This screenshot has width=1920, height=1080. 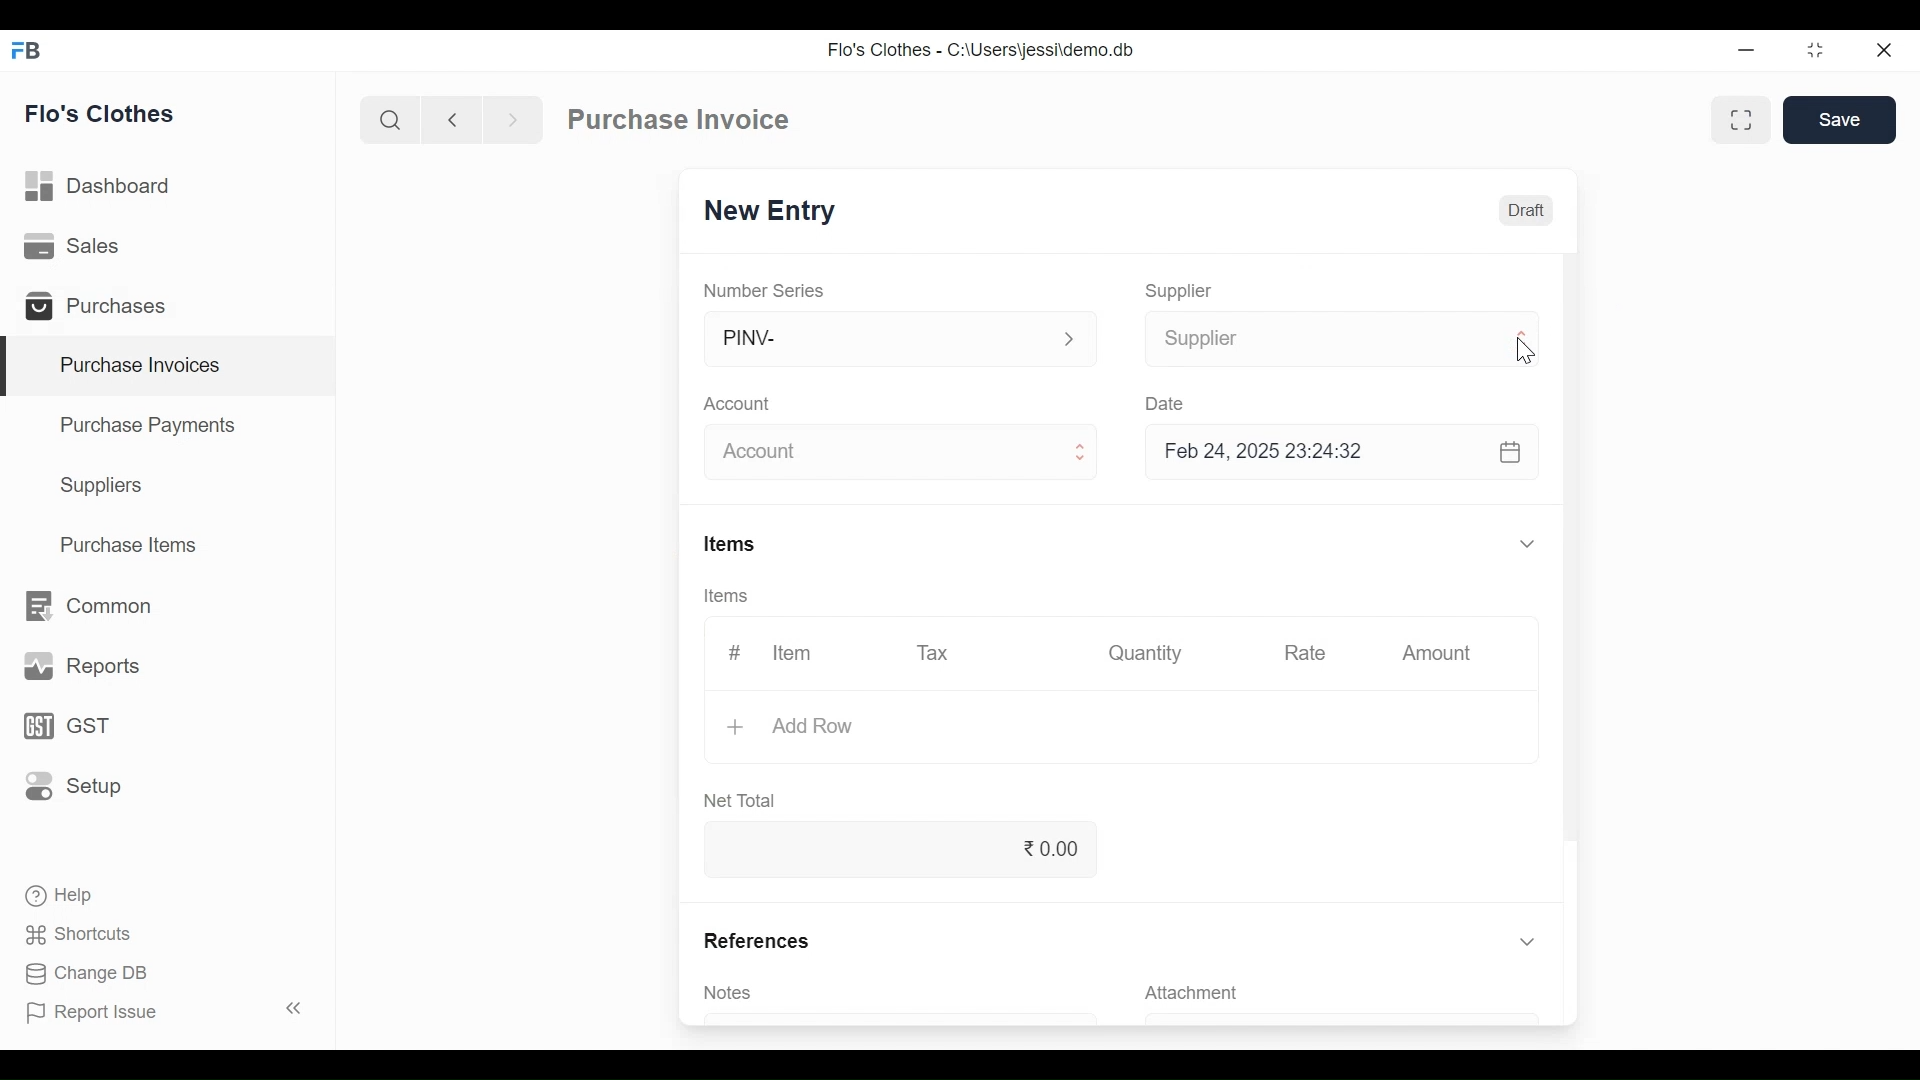 I want to click on Tax, so click(x=939, y=654).